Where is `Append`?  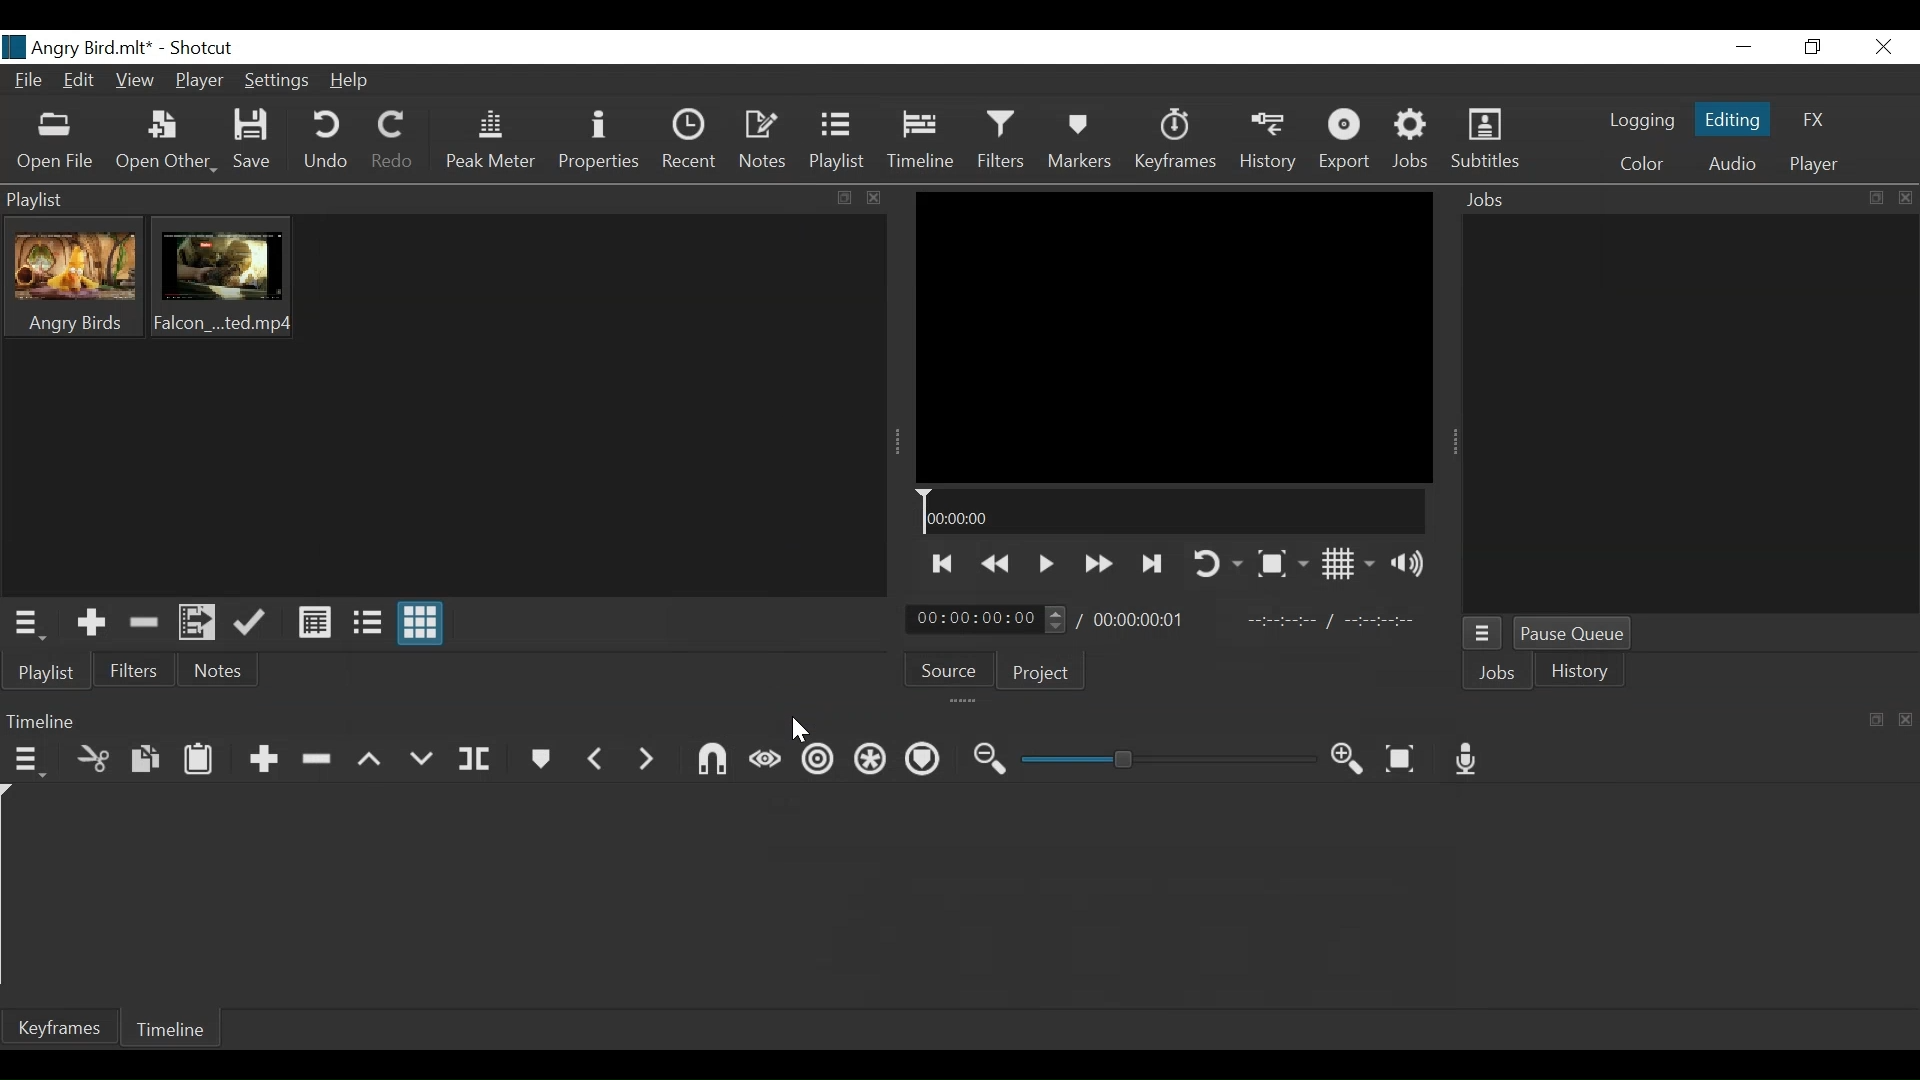
Append is located at coordinates (267, 762).